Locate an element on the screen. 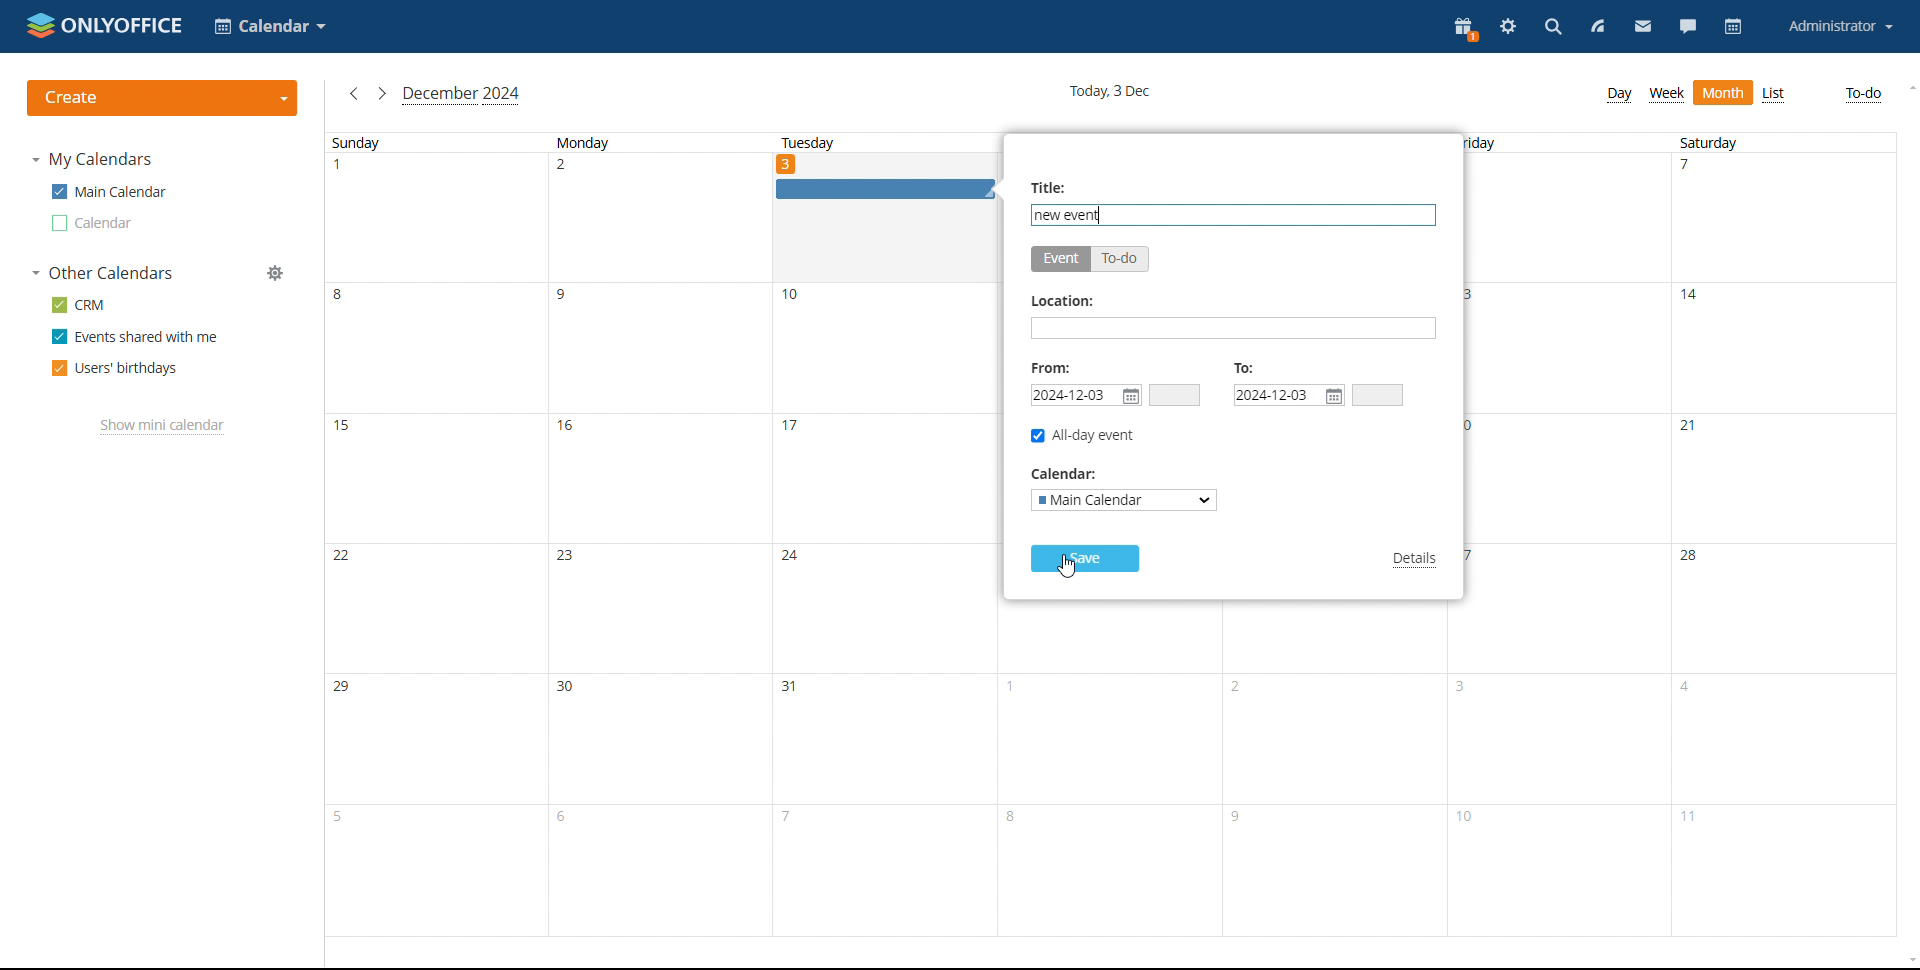 This screenshot has height=970, width=1920. end time is located at coordinates (1377, 395).